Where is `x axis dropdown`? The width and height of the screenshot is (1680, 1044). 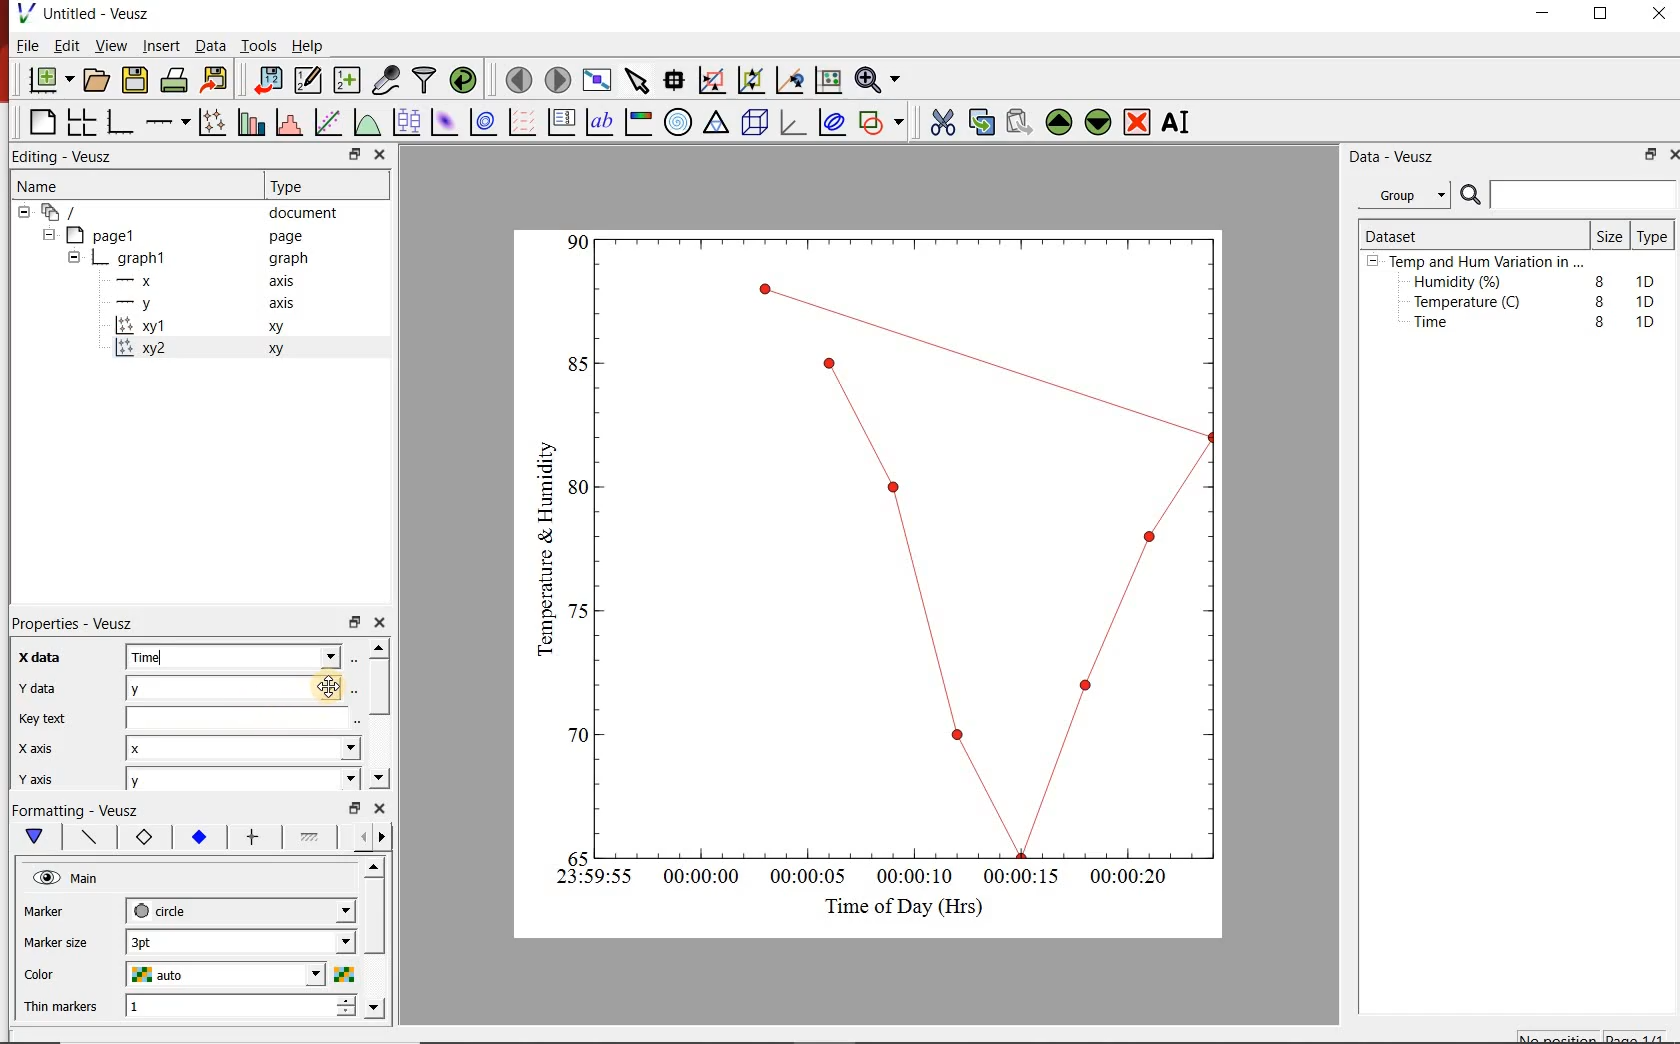
x axis dropdown is located at coordinates (328, 749).